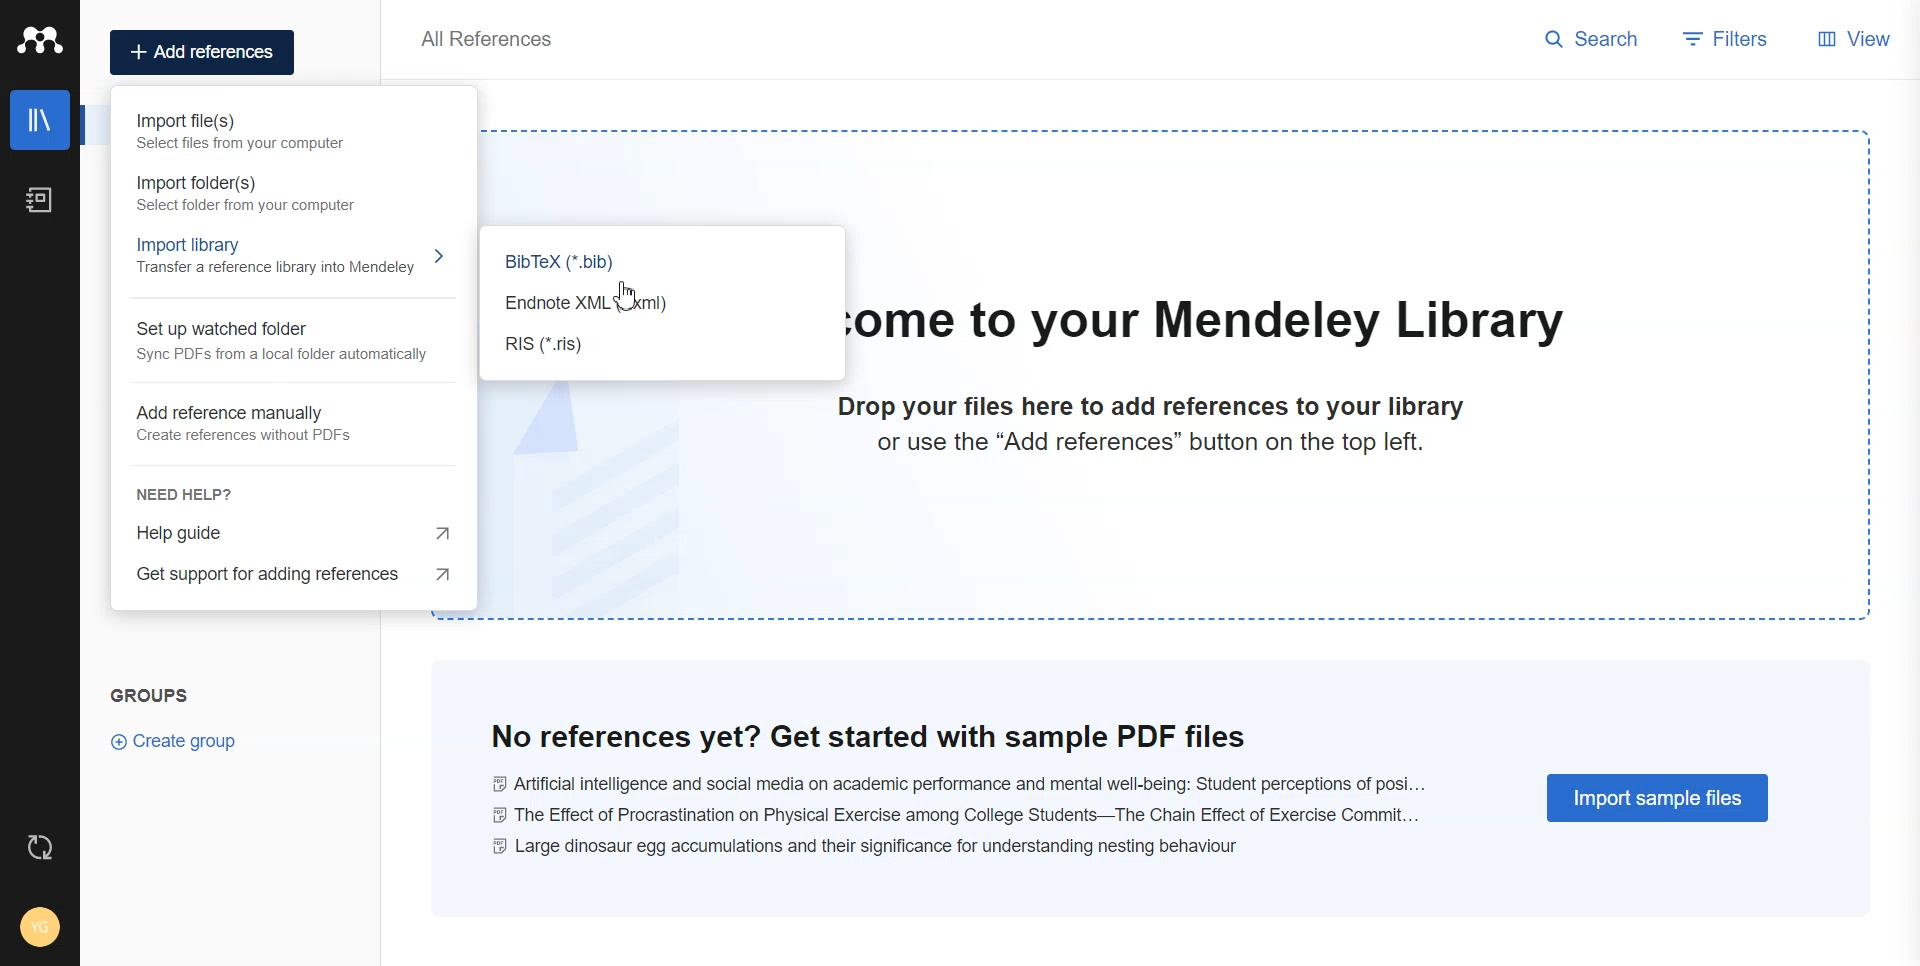 Image resolution: width=1920 pixels, height=966 pixels. Describe the element at coordinates (293, 534) in the screenshot. I see `Help guide` at that location.